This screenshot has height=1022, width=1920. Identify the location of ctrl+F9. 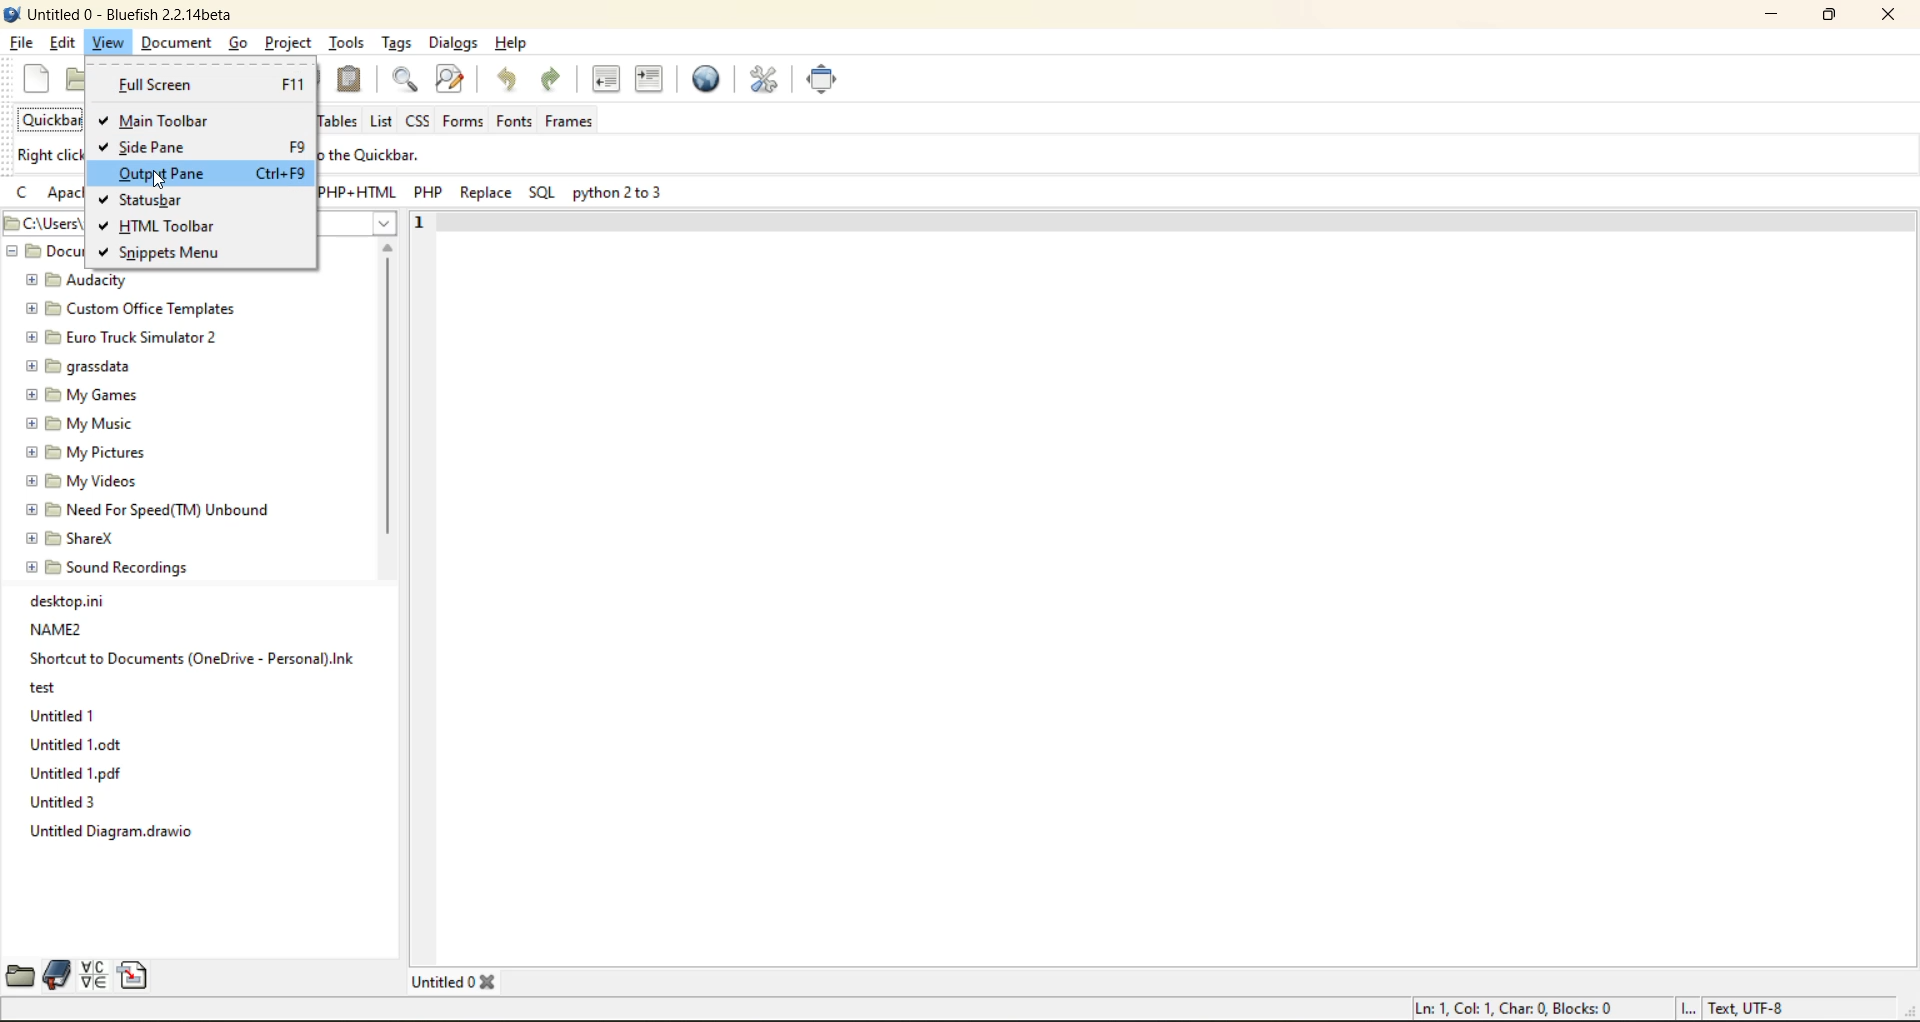
(279, 173).